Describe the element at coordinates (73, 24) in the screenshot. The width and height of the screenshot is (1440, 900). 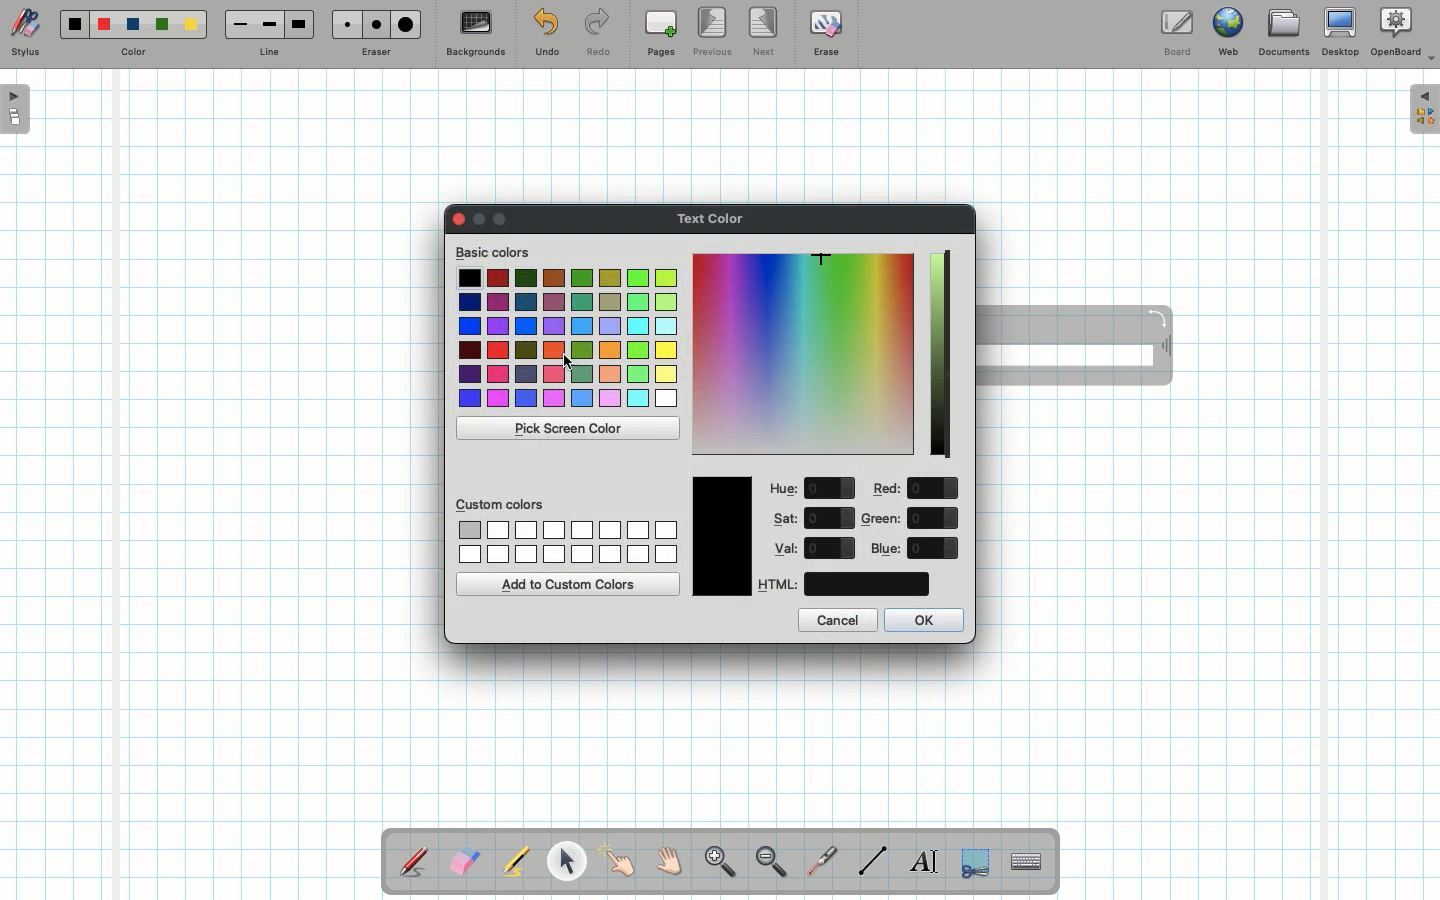
I see `Black` at that location.